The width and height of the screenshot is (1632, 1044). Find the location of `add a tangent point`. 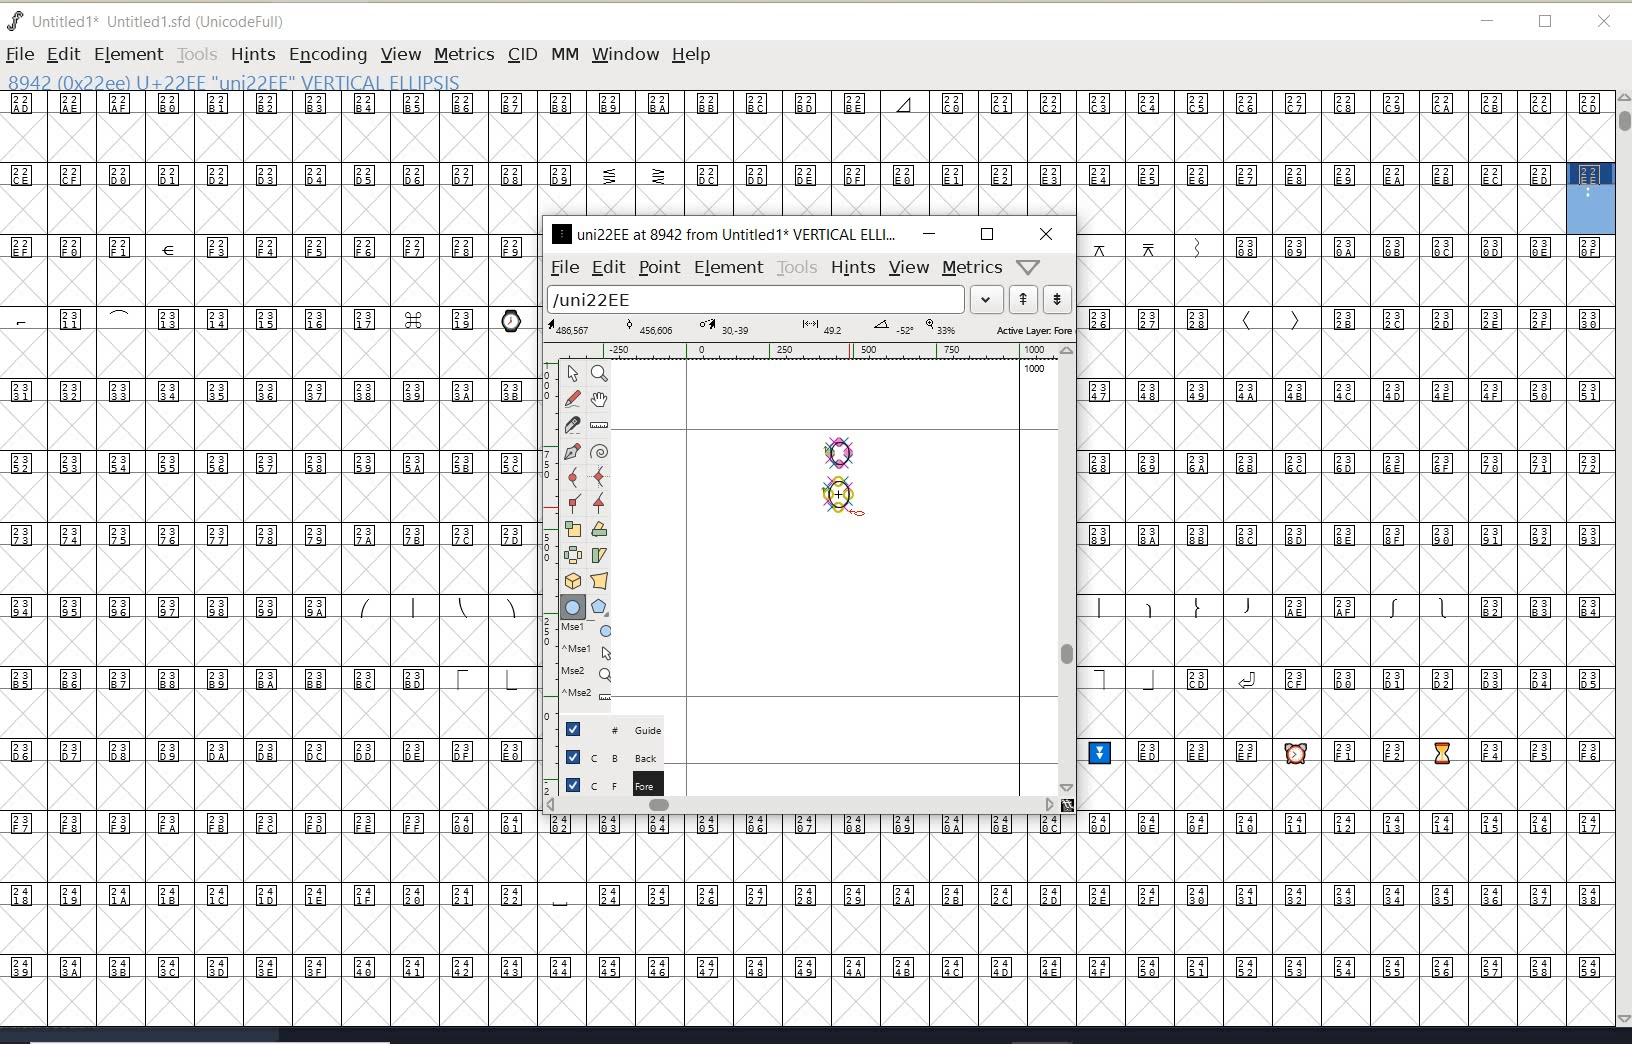

add a tangent point is located at coordinates (597, 500).